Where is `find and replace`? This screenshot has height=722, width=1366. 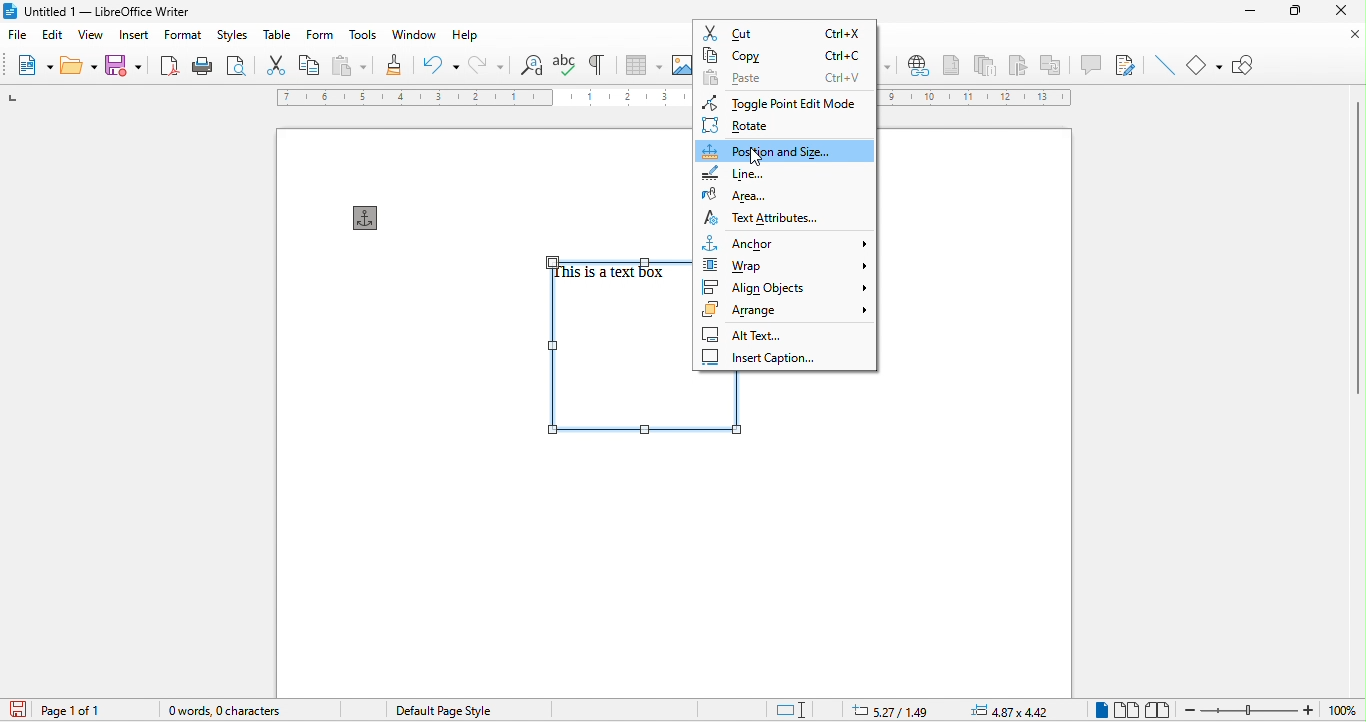 find and replace is located at coordinates (532, 65).